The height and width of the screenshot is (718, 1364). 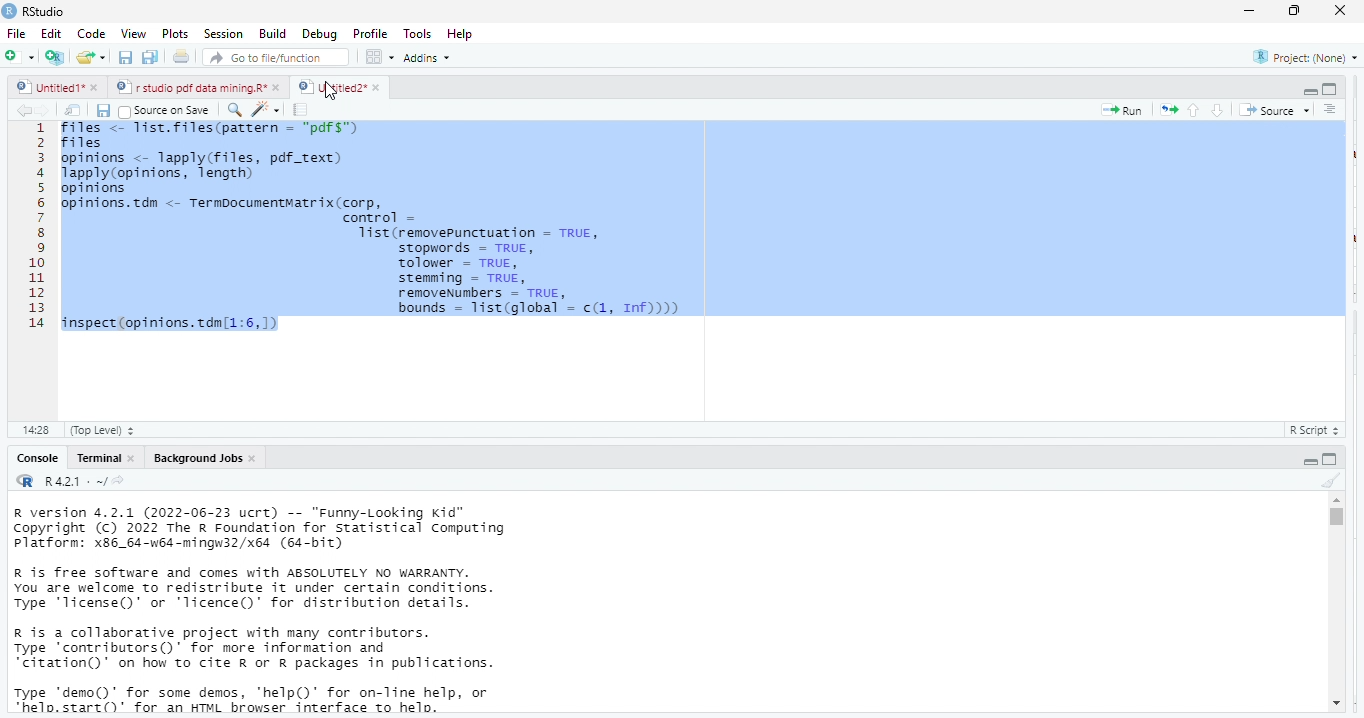 I want to click on console, so click(x=36, y=458).